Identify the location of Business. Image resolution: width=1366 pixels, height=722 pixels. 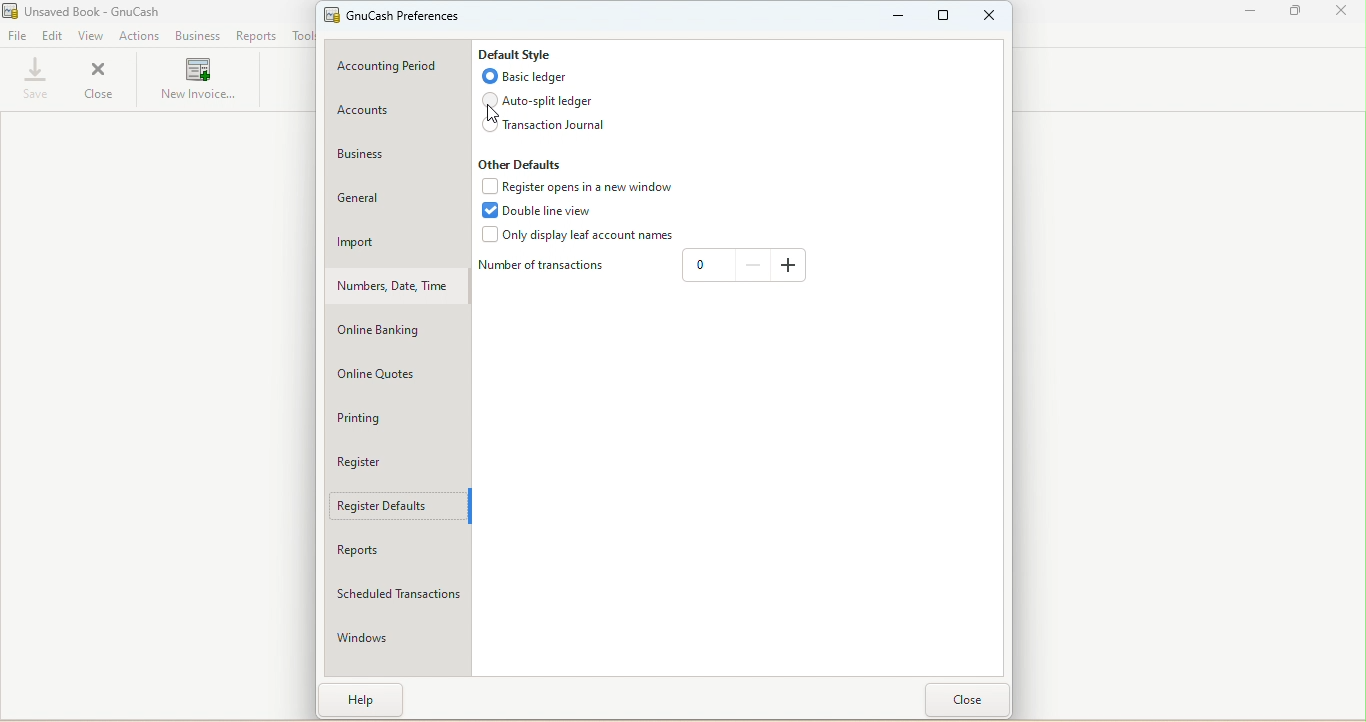
(397, 154).